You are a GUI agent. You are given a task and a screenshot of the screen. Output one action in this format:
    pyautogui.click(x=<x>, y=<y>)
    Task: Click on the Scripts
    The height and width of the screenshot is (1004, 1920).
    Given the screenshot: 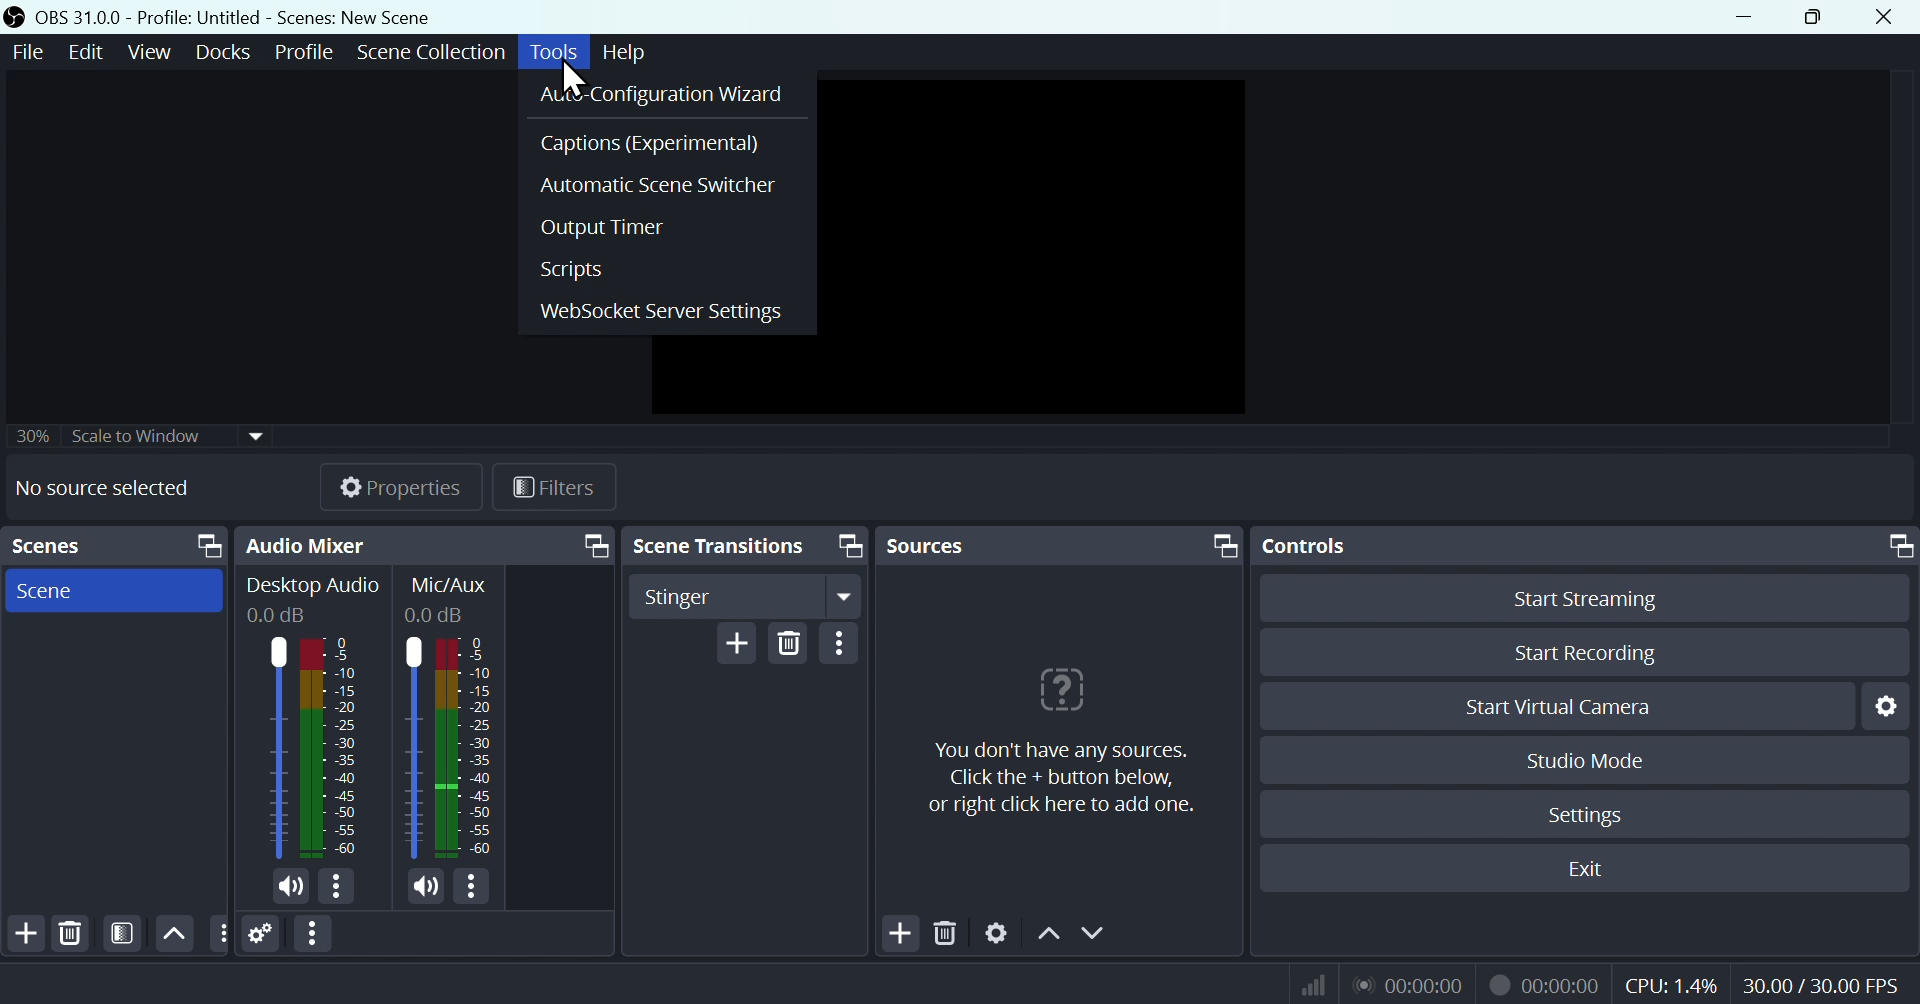 What is the action you would take?
    pyautogui.click(x=666, y=268)
    